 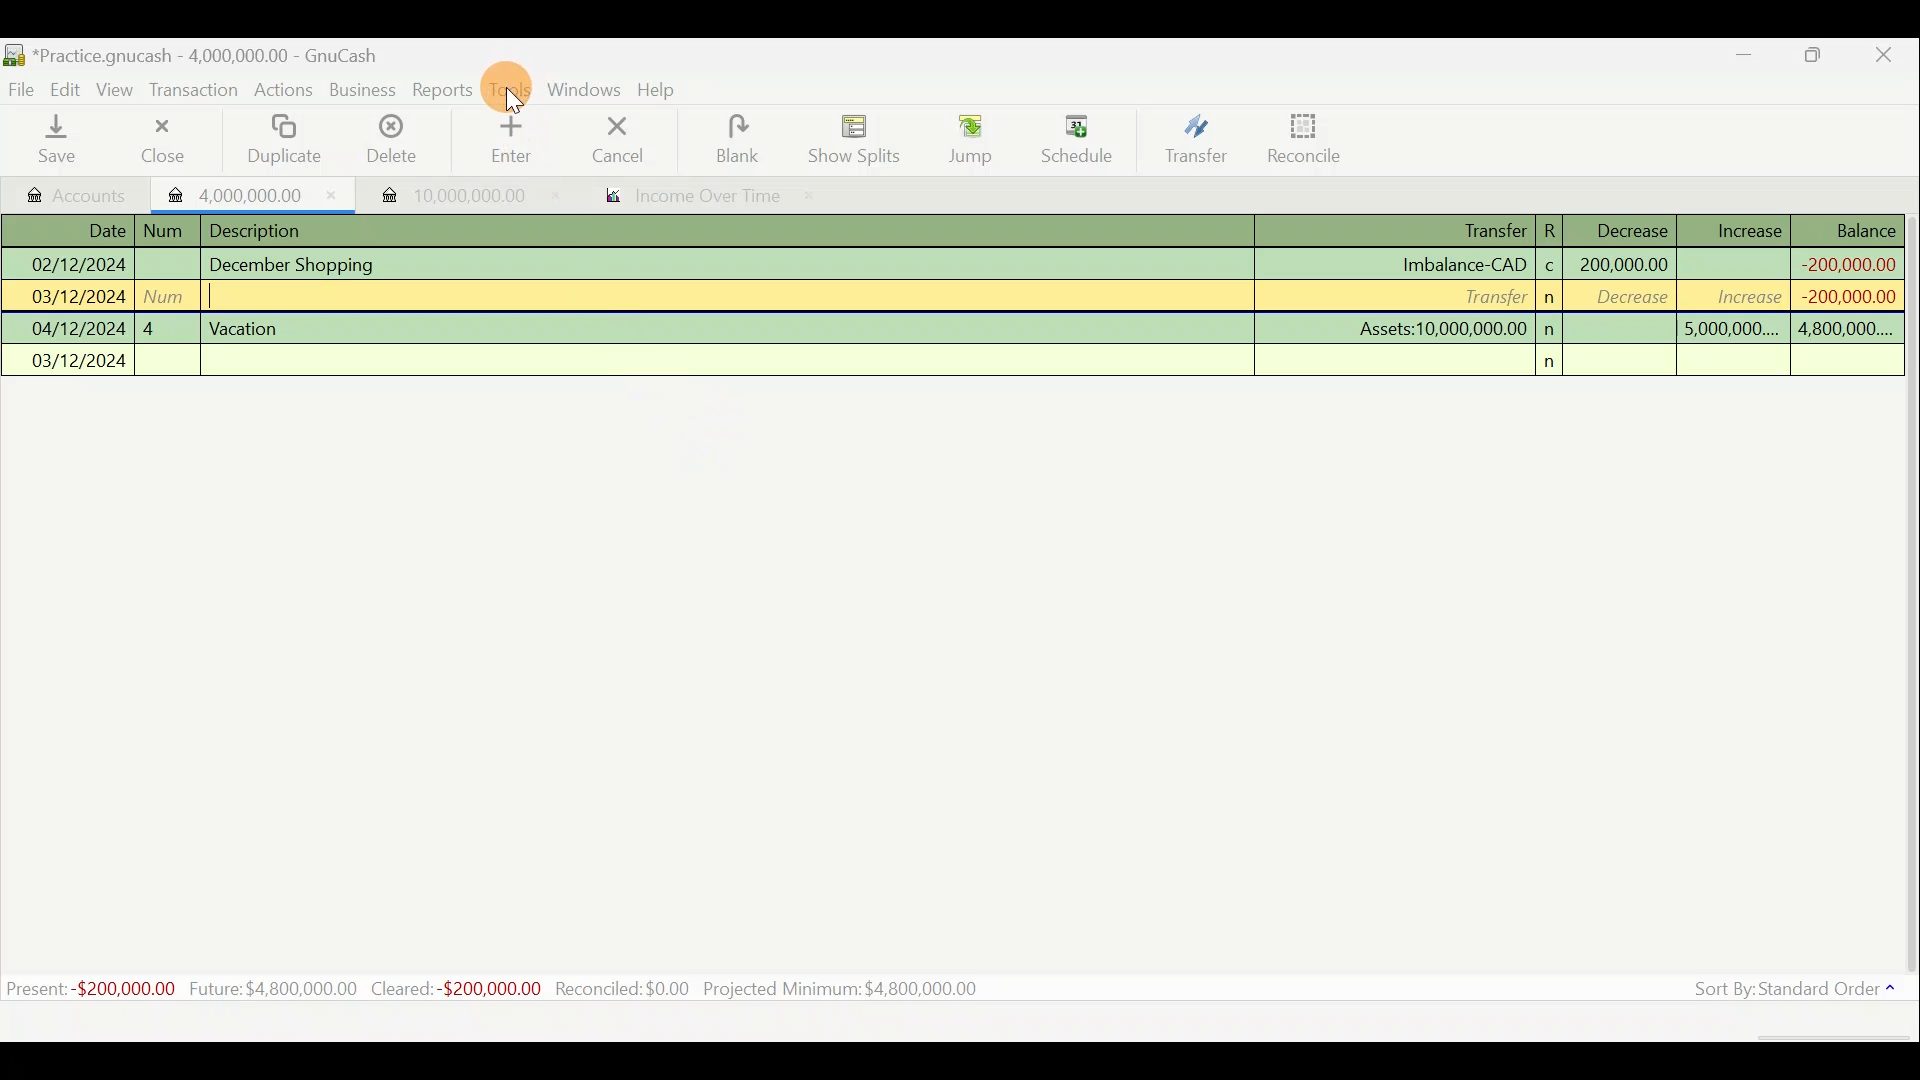 What do you see at coordinates (246, 326) in the screenshot?
I see `Vacation` at bounding box center [246, 326].